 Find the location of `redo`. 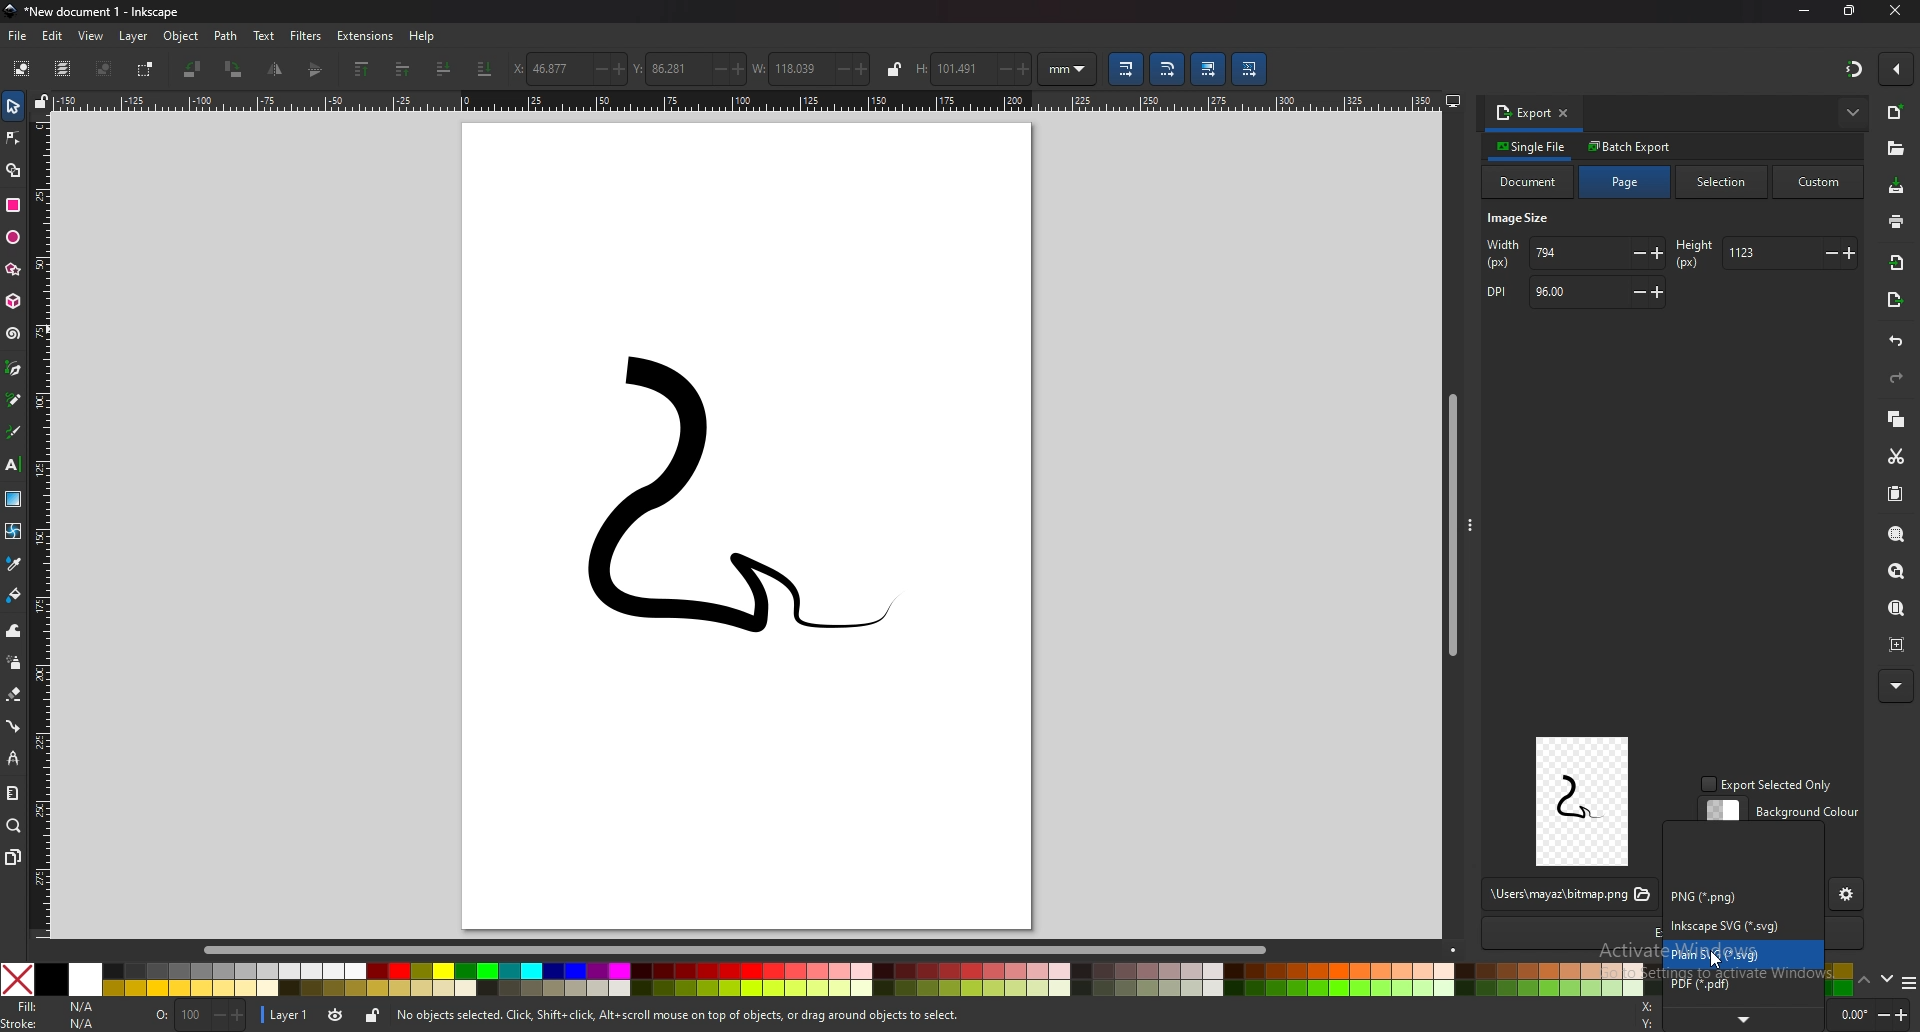

redo is located at coordinates (1898, 378).